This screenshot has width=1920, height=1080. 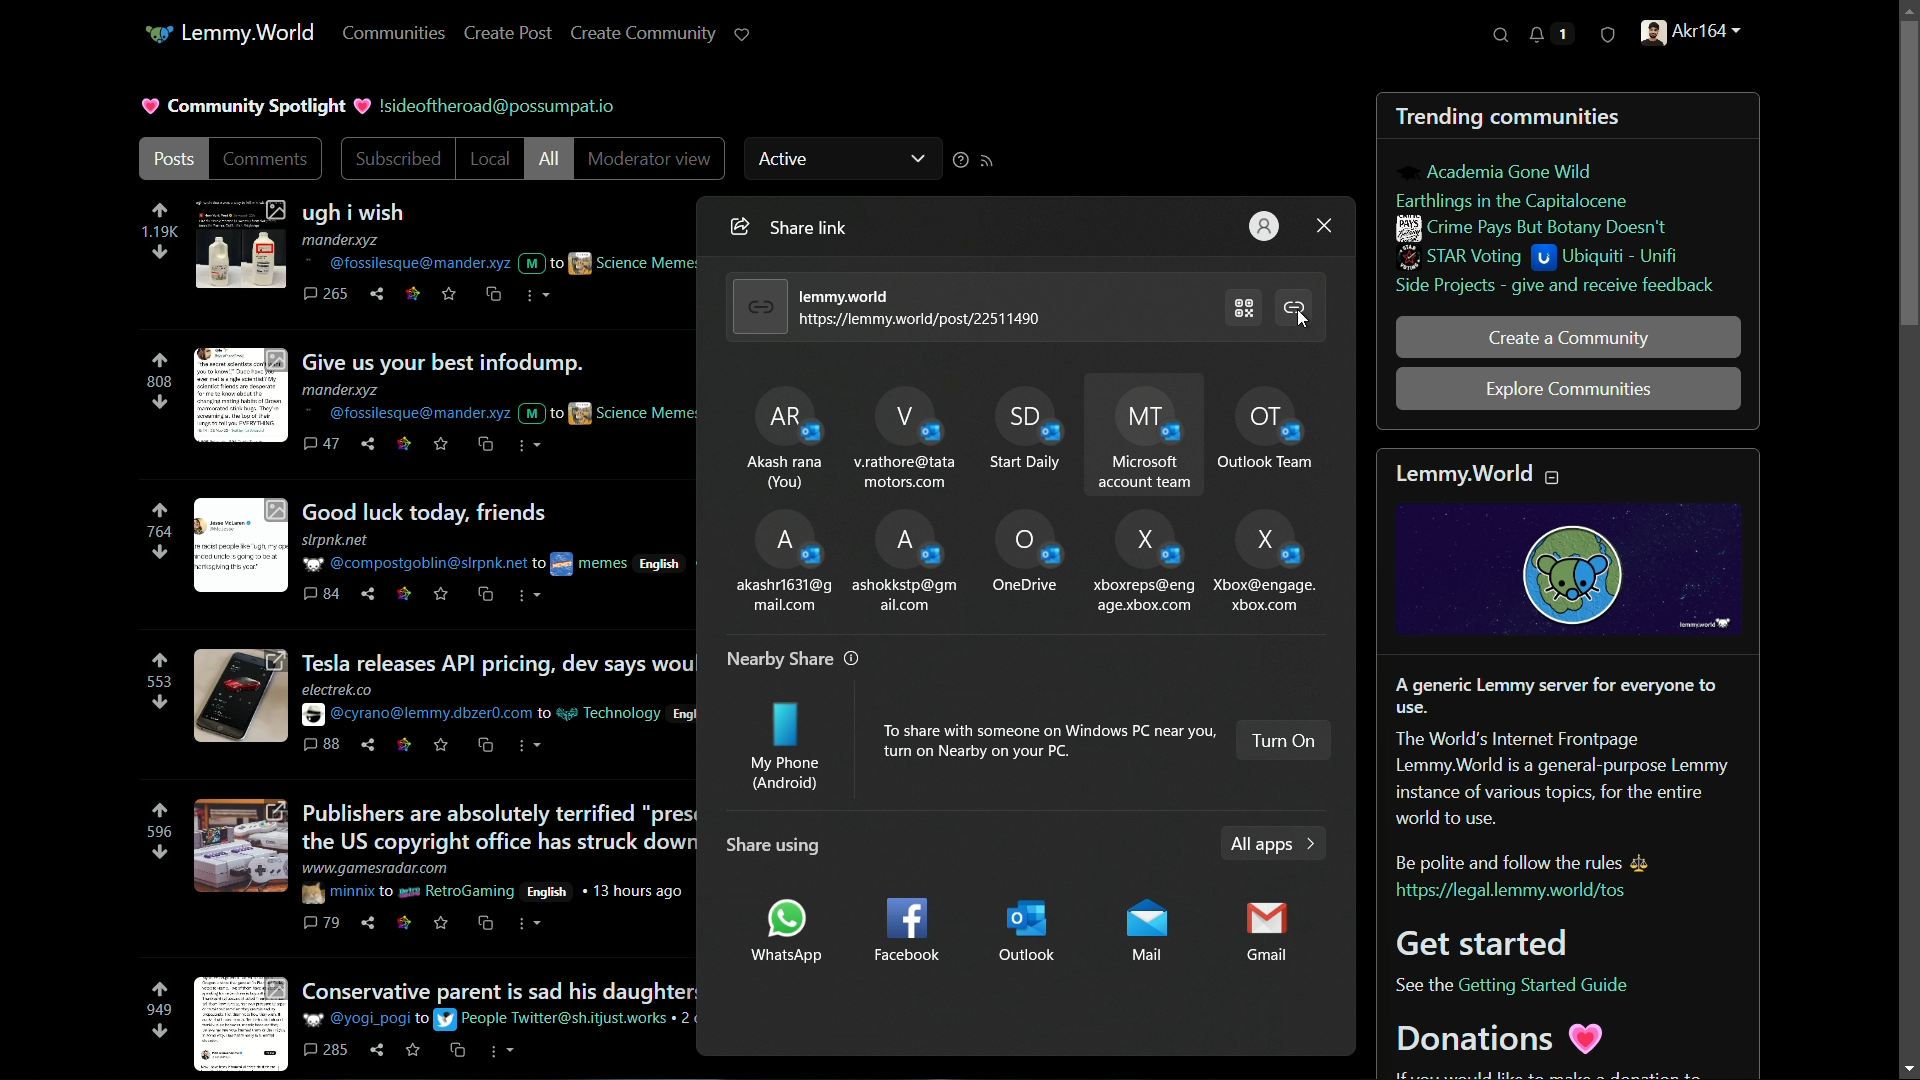 What do you see at coordinates (487, 445) in the screenshot?
I see `cross psot` at bounding box center [487, 445].